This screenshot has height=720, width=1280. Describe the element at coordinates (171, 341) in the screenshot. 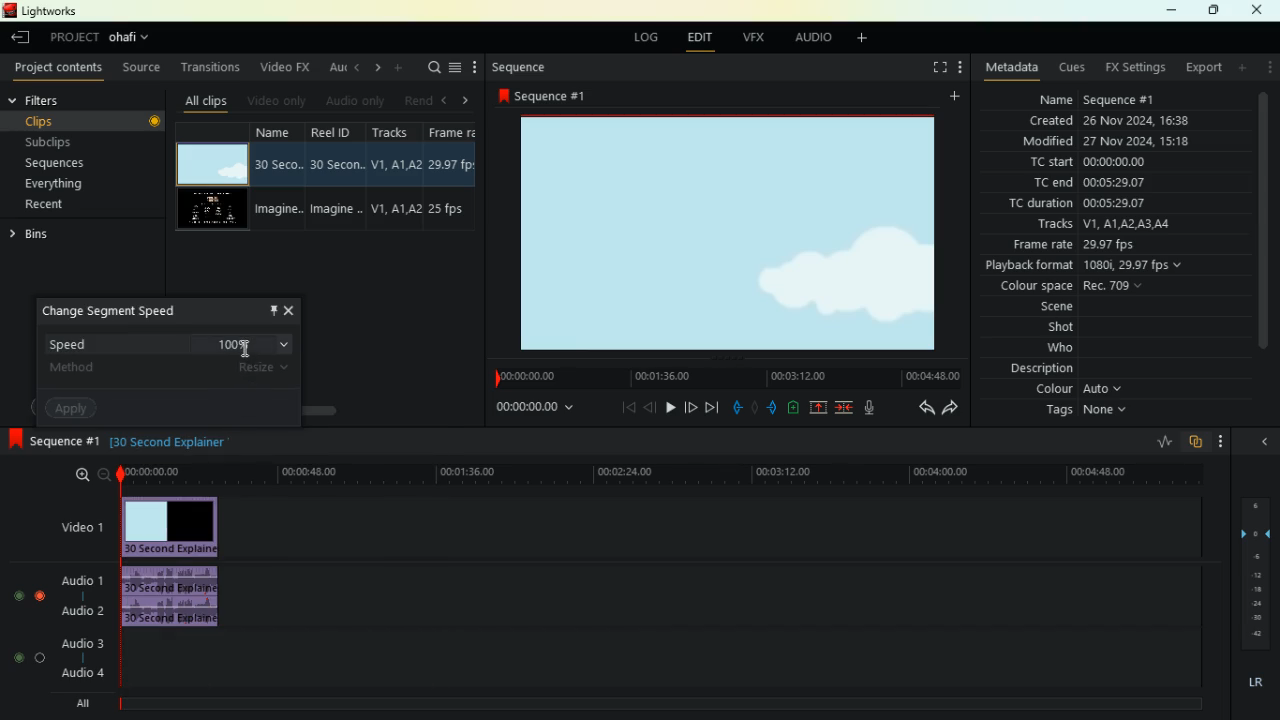

I see `speed` at that location.